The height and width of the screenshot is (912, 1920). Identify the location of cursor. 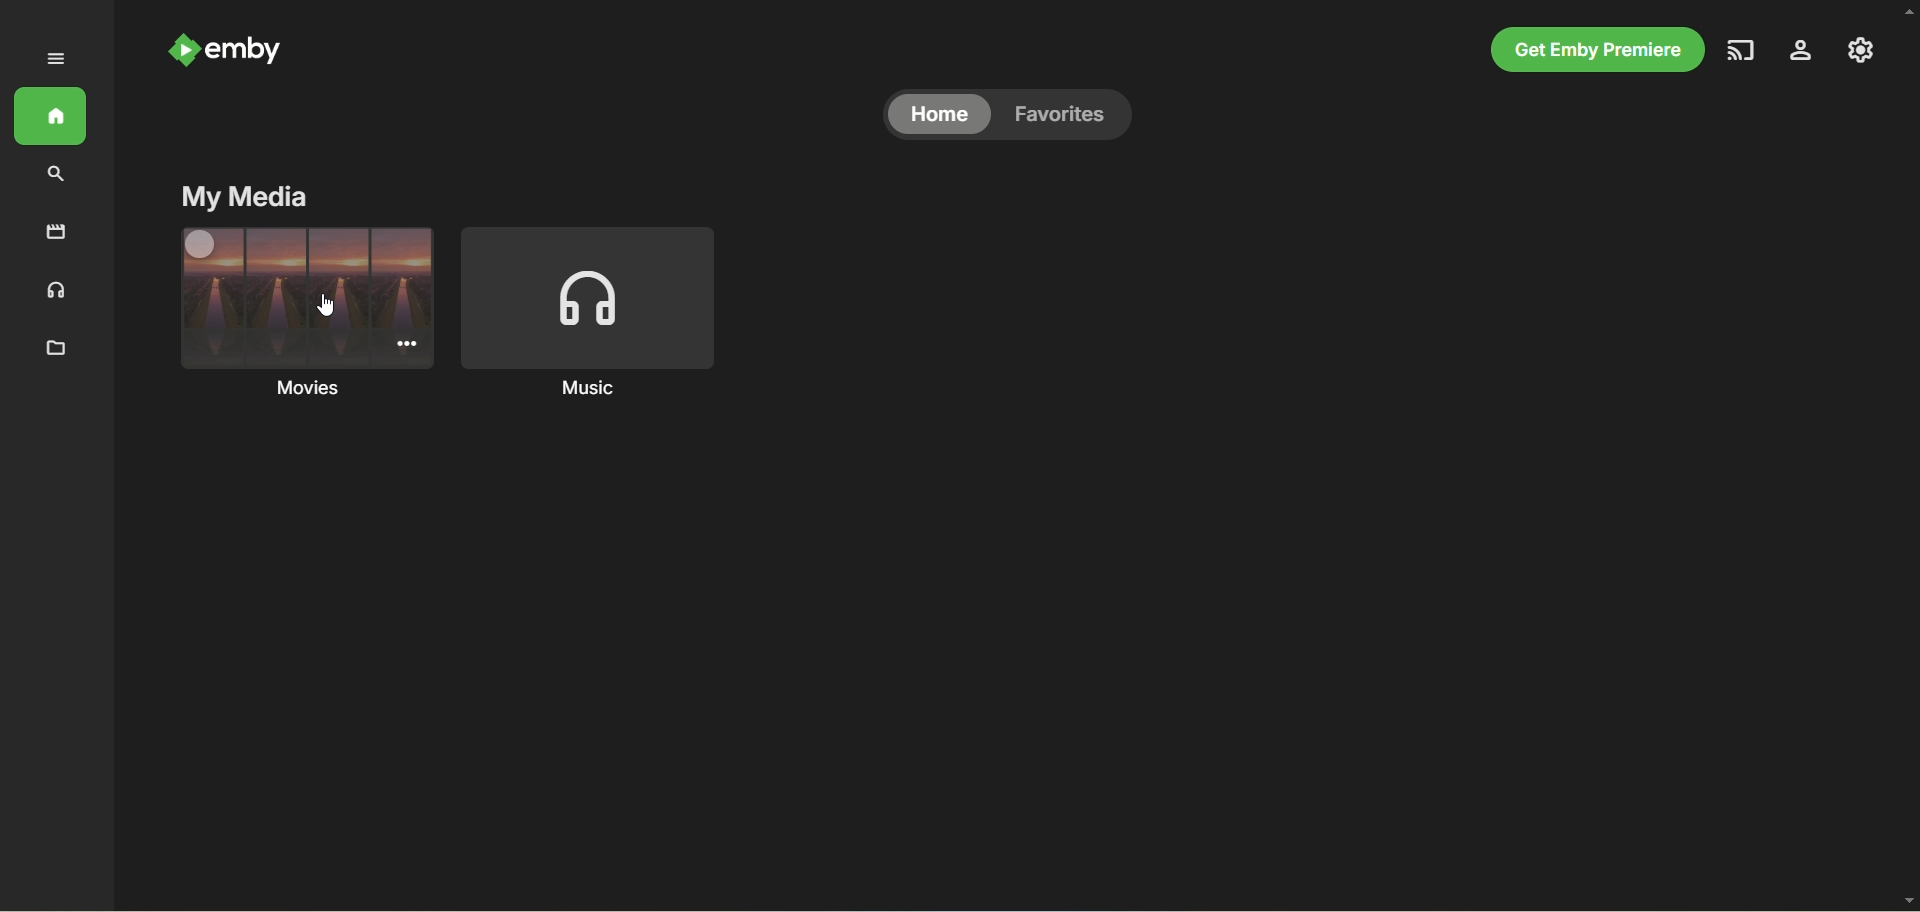
(328, 307).